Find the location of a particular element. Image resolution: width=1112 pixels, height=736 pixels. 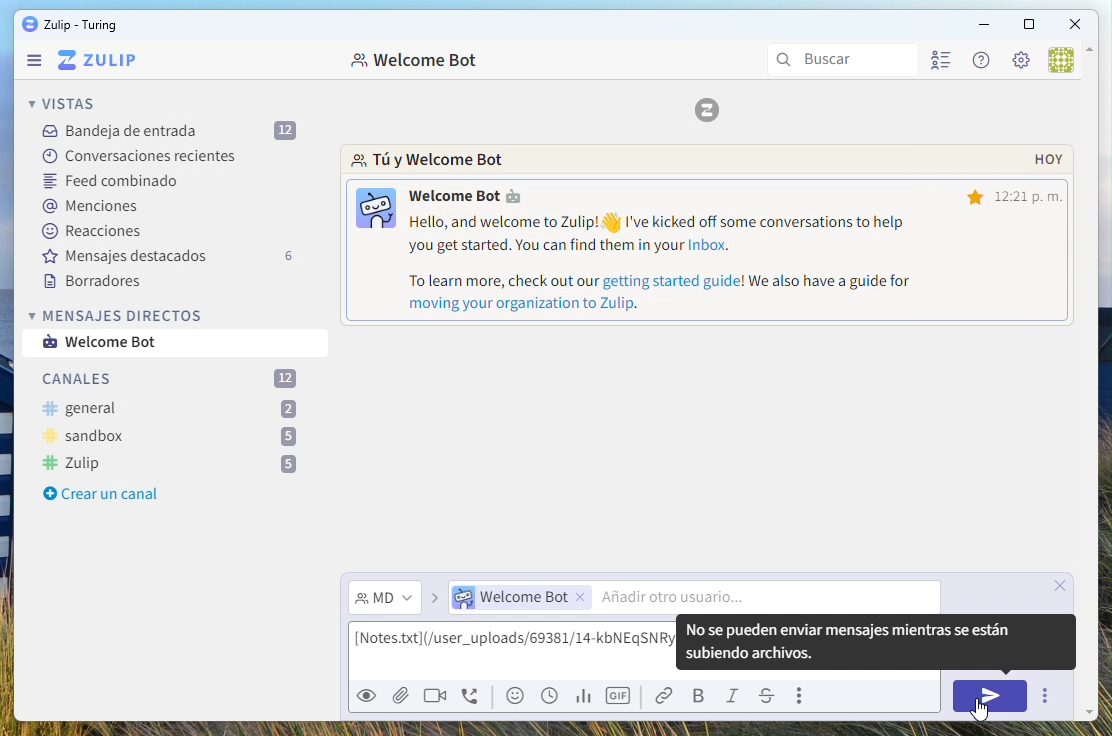

Tags is located at coordinates (92, 207).